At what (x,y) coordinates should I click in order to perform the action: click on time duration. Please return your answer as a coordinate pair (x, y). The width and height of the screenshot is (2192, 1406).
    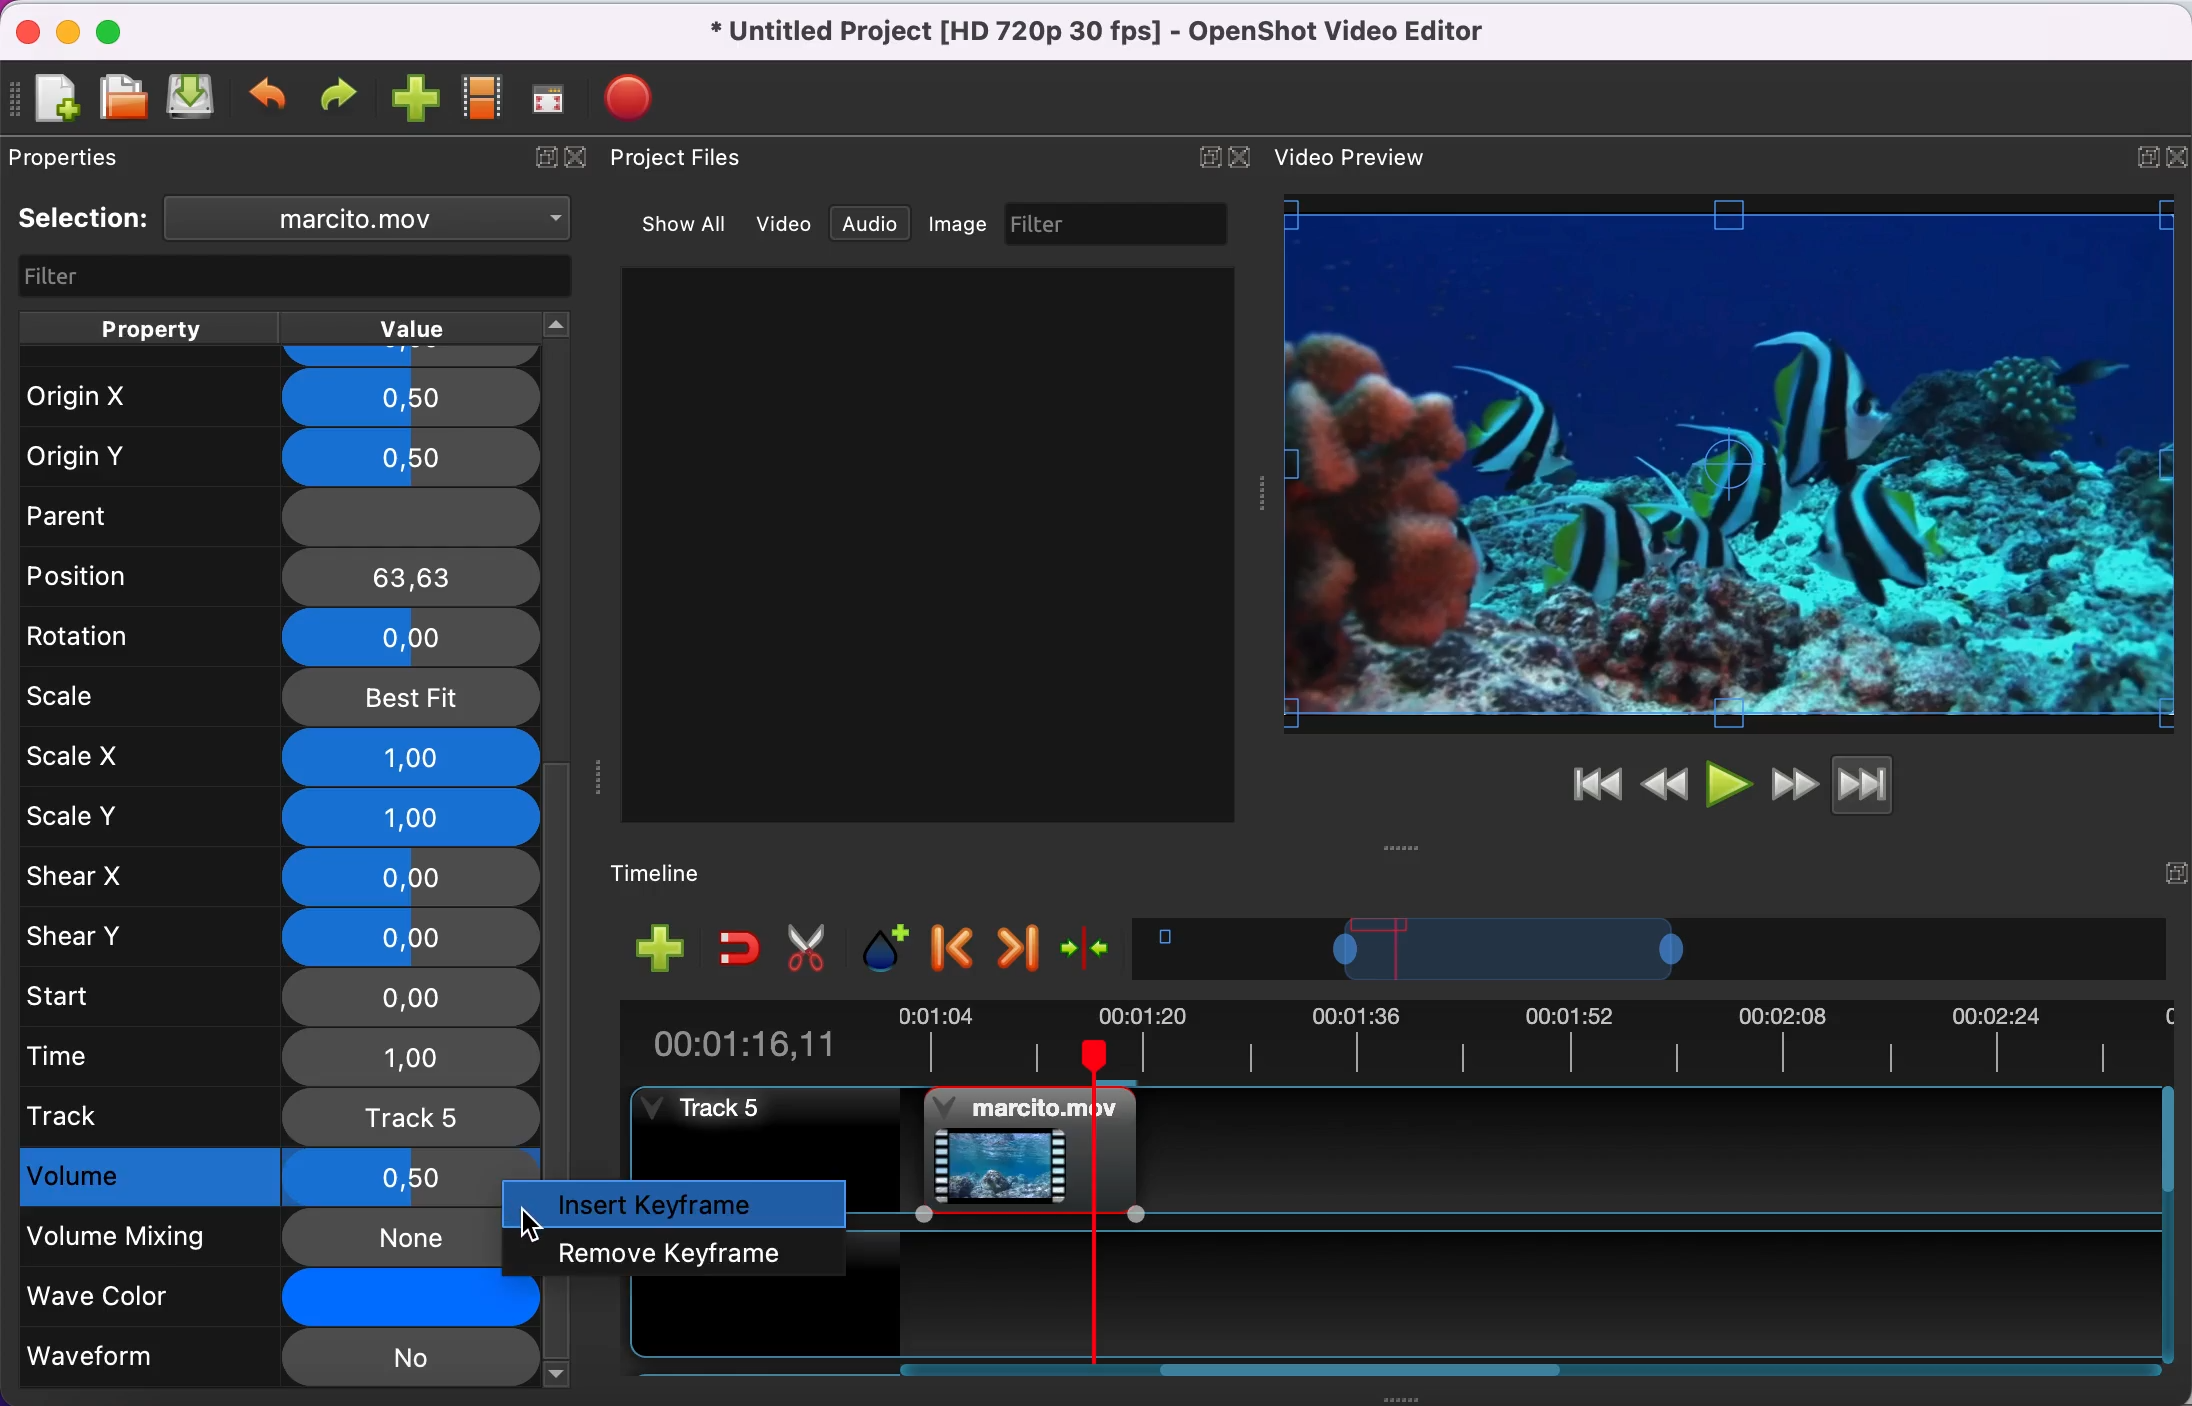
    Looking at the image, I should click on (1391, 1041).